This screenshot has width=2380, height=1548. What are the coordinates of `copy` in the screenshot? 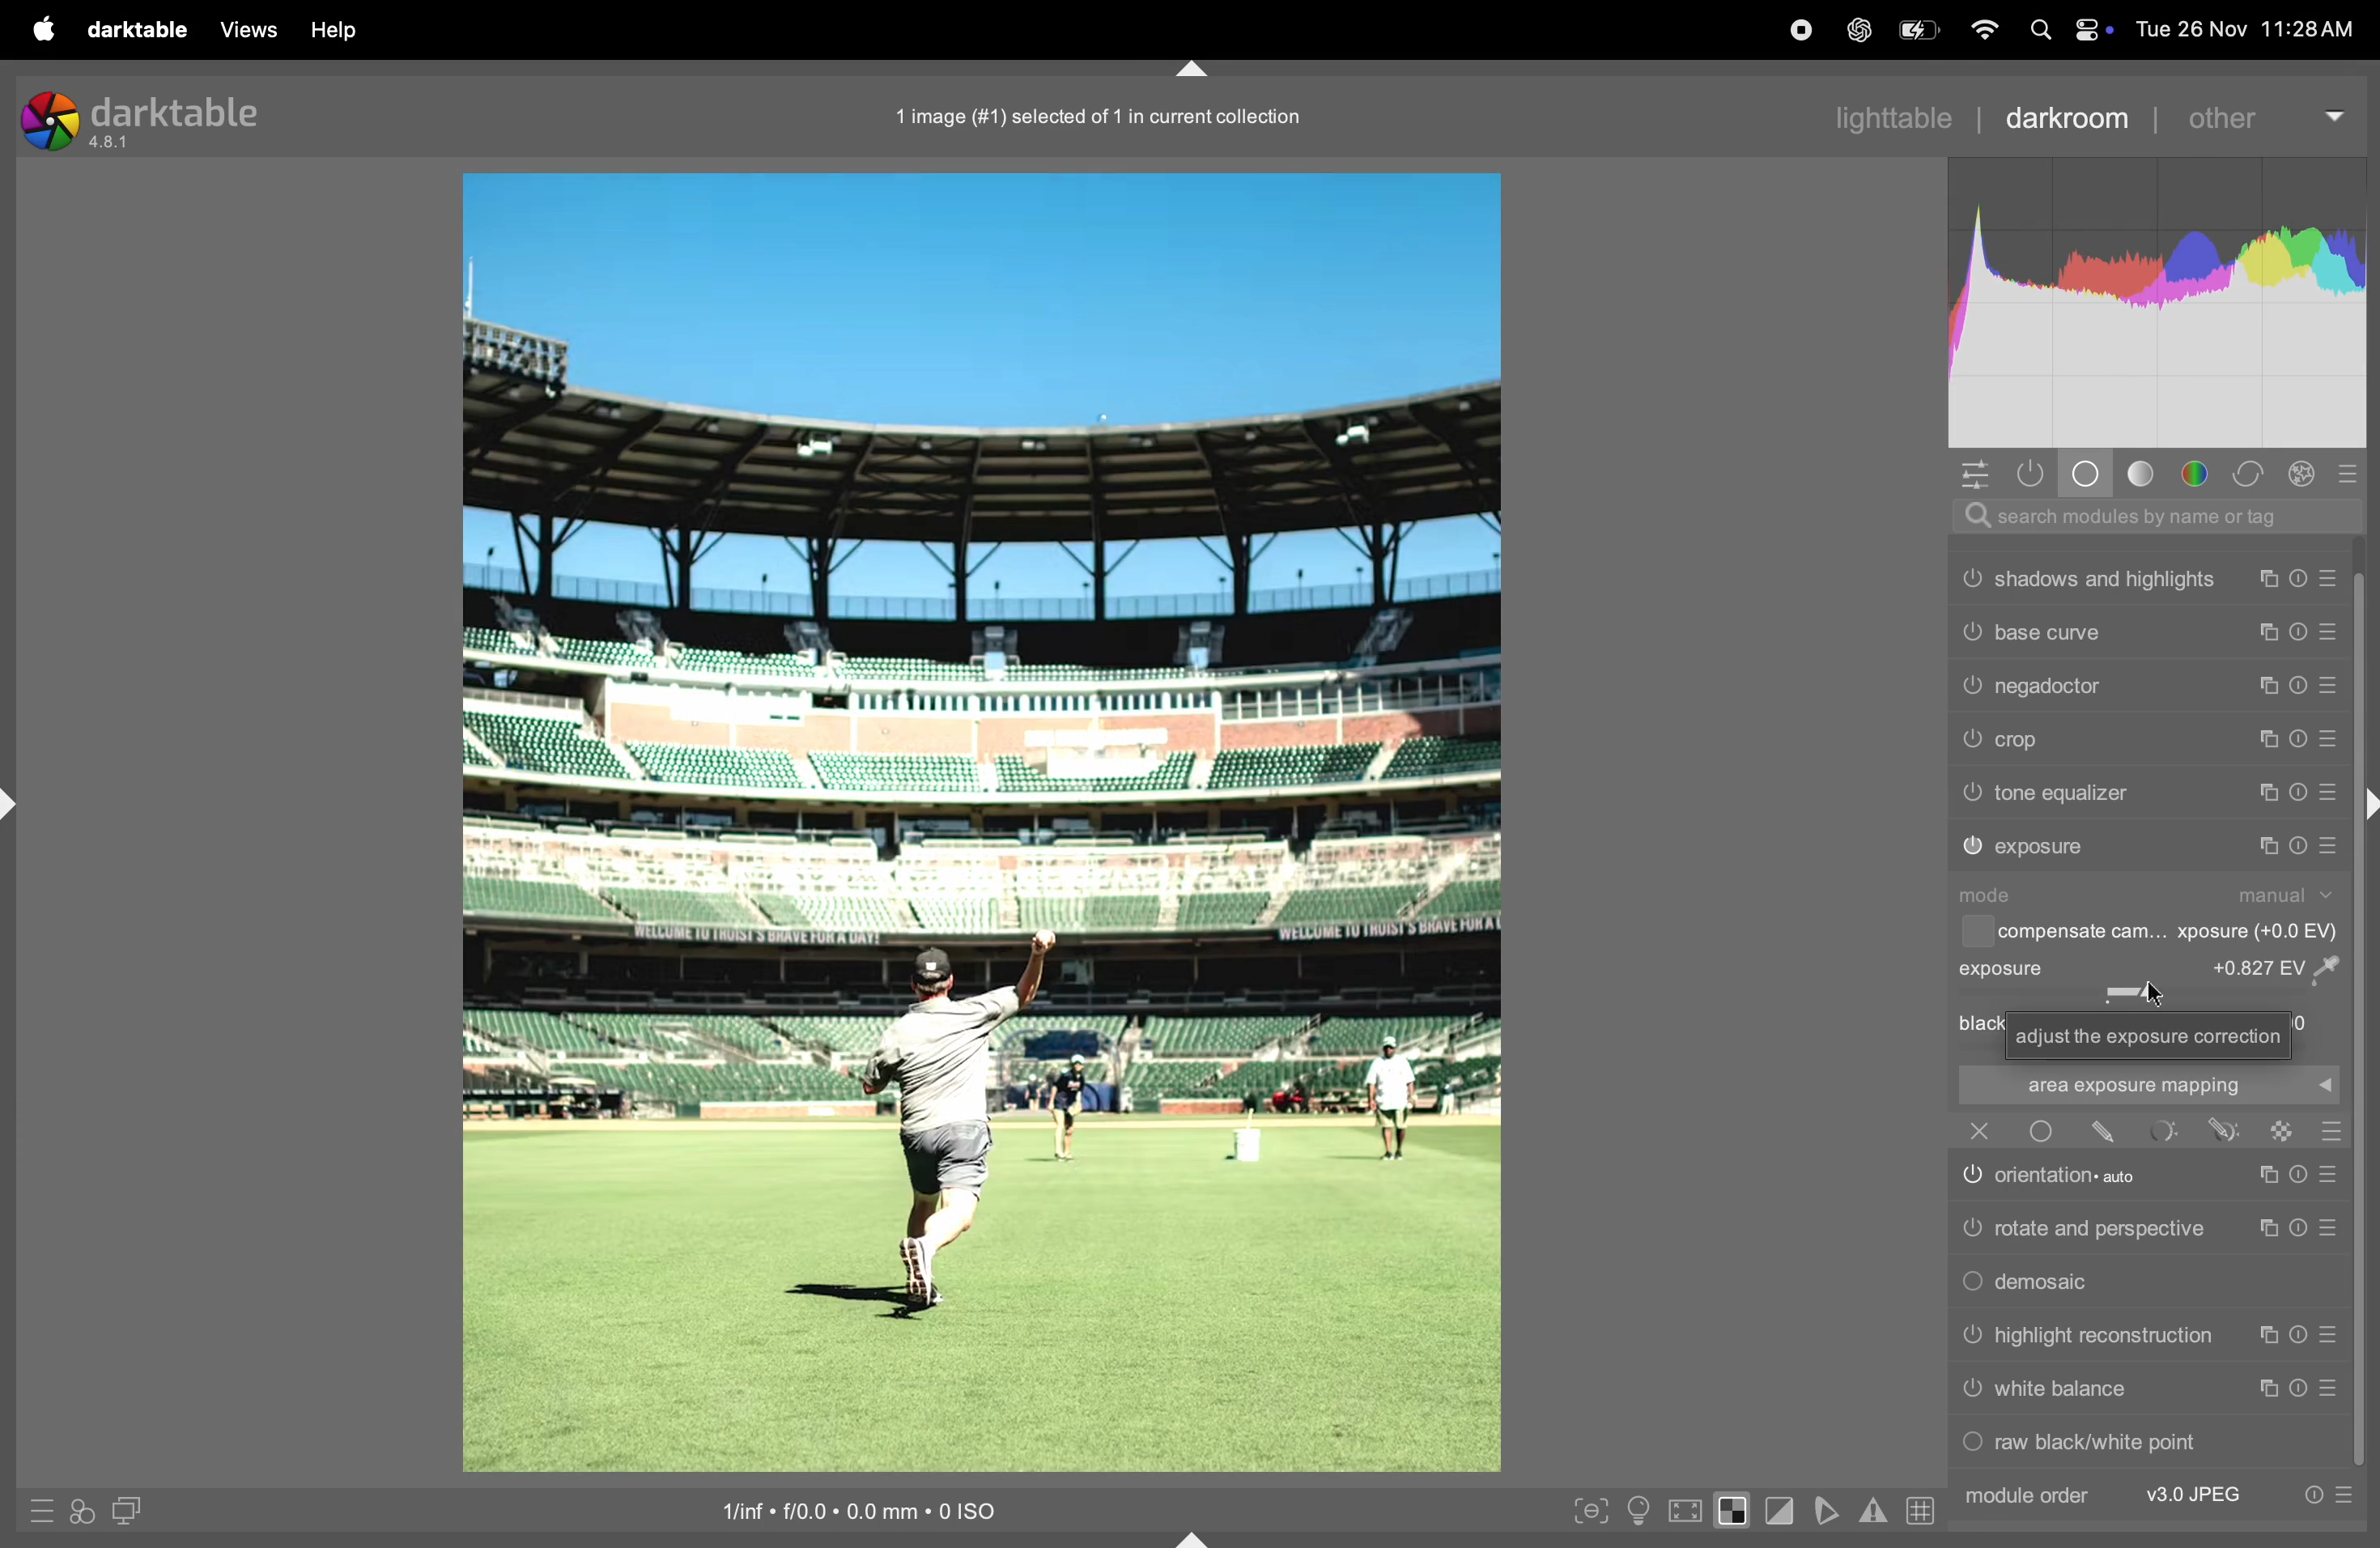 It's located at (2263, 1230).